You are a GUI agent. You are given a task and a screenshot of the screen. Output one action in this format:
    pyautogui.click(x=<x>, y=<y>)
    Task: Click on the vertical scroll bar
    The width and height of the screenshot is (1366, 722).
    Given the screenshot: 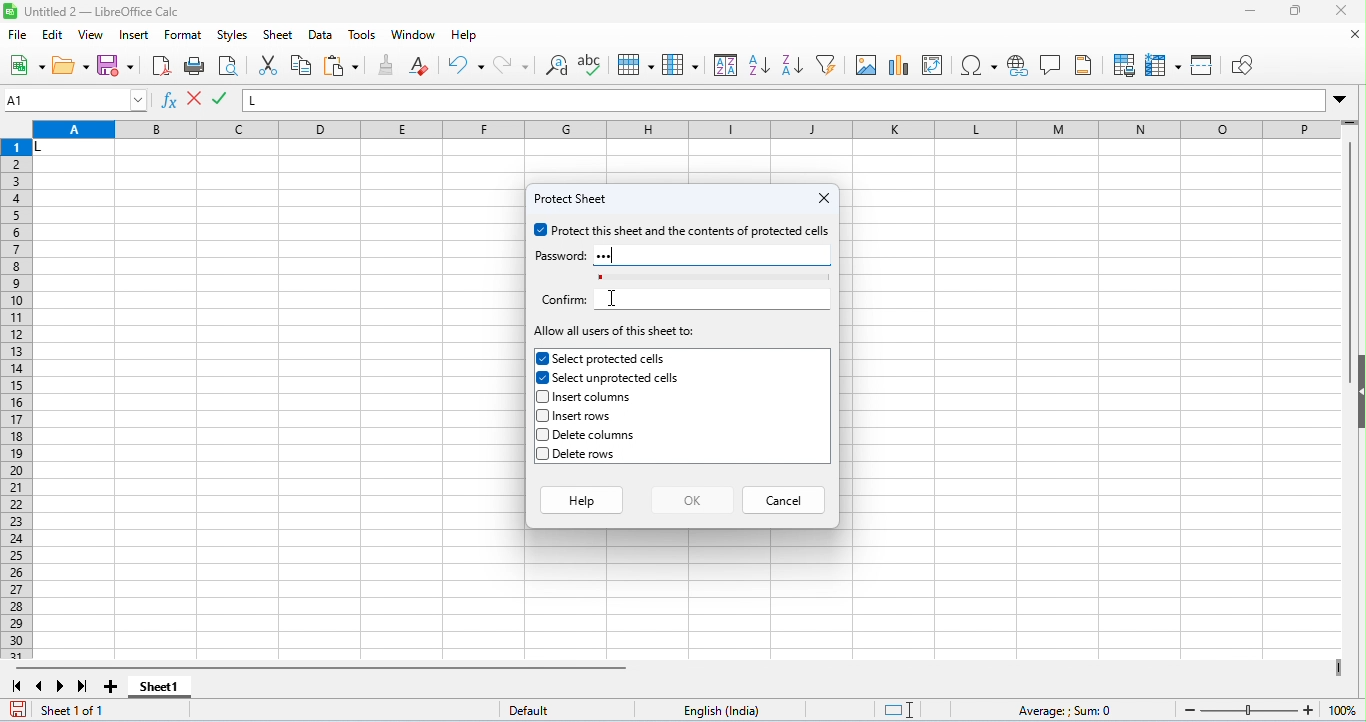 What is the action you would take?
    pyautogui.click(x=1351, y=264)
    